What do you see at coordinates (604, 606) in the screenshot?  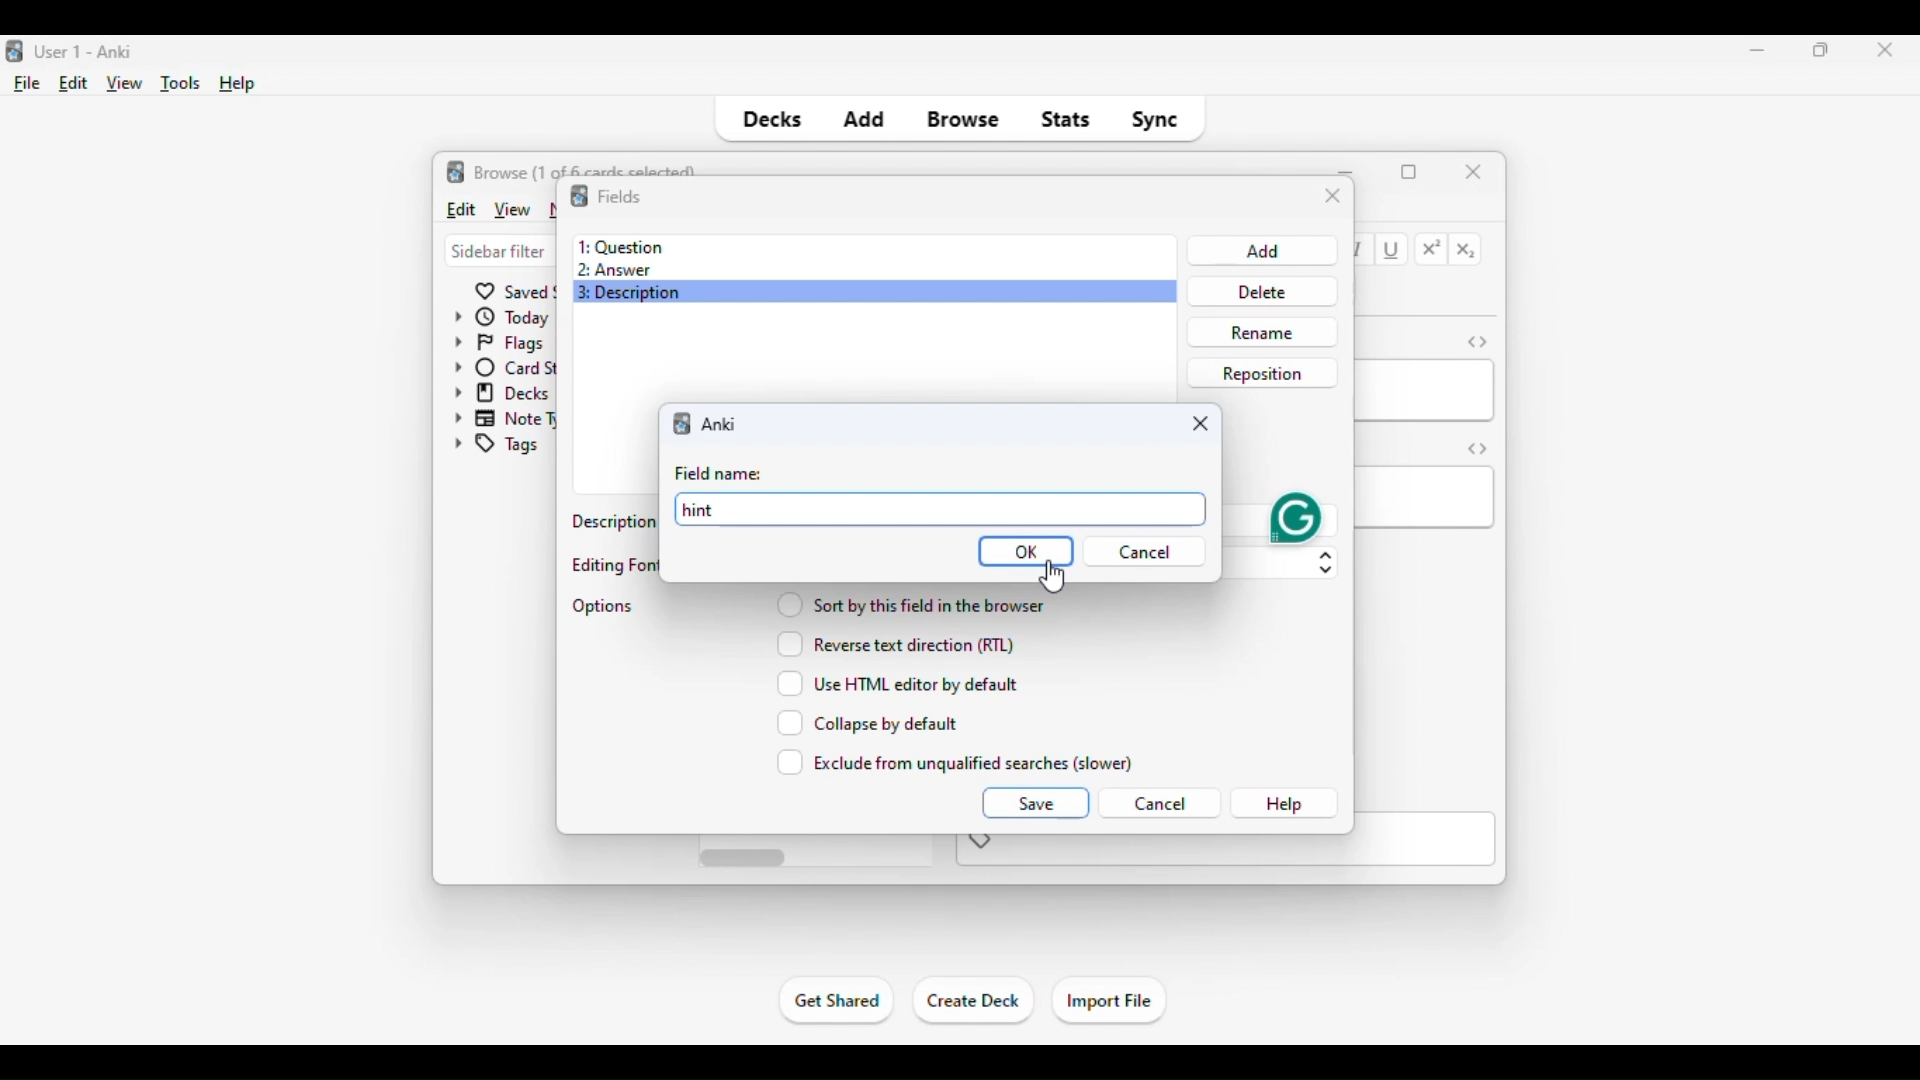 I see `options` at bounding box center [604, 606].